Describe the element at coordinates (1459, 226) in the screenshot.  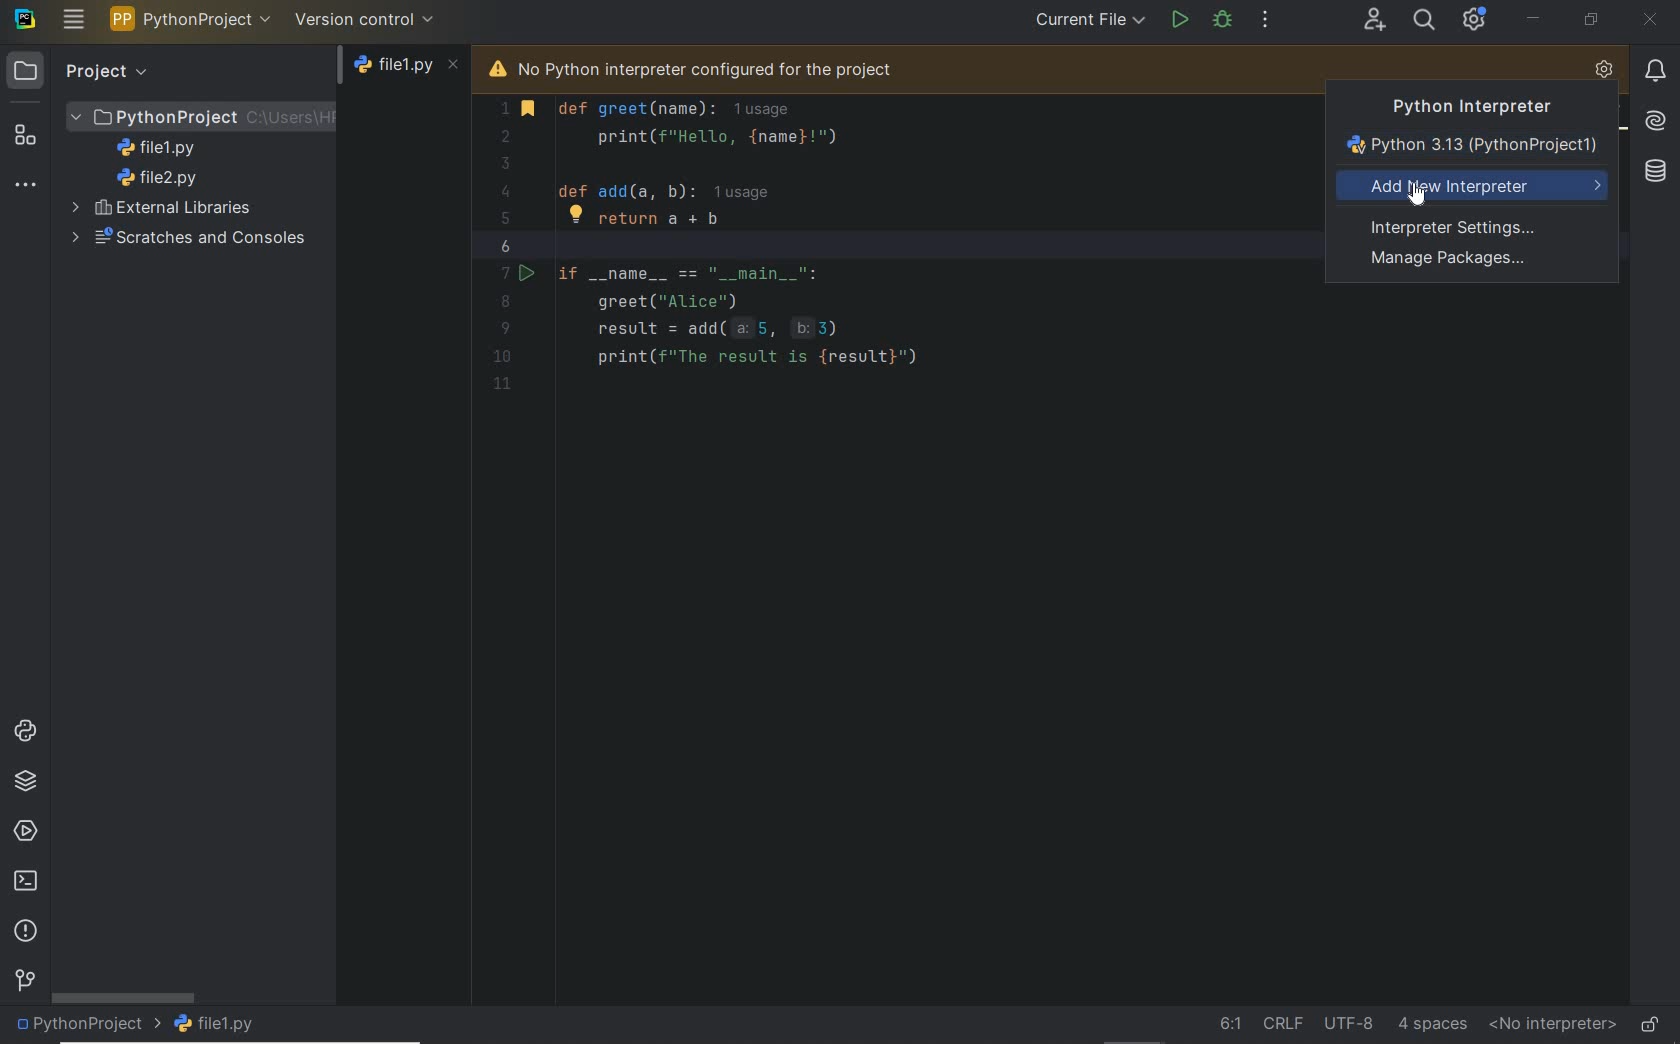
I see `Interpreter Settings` at that location.